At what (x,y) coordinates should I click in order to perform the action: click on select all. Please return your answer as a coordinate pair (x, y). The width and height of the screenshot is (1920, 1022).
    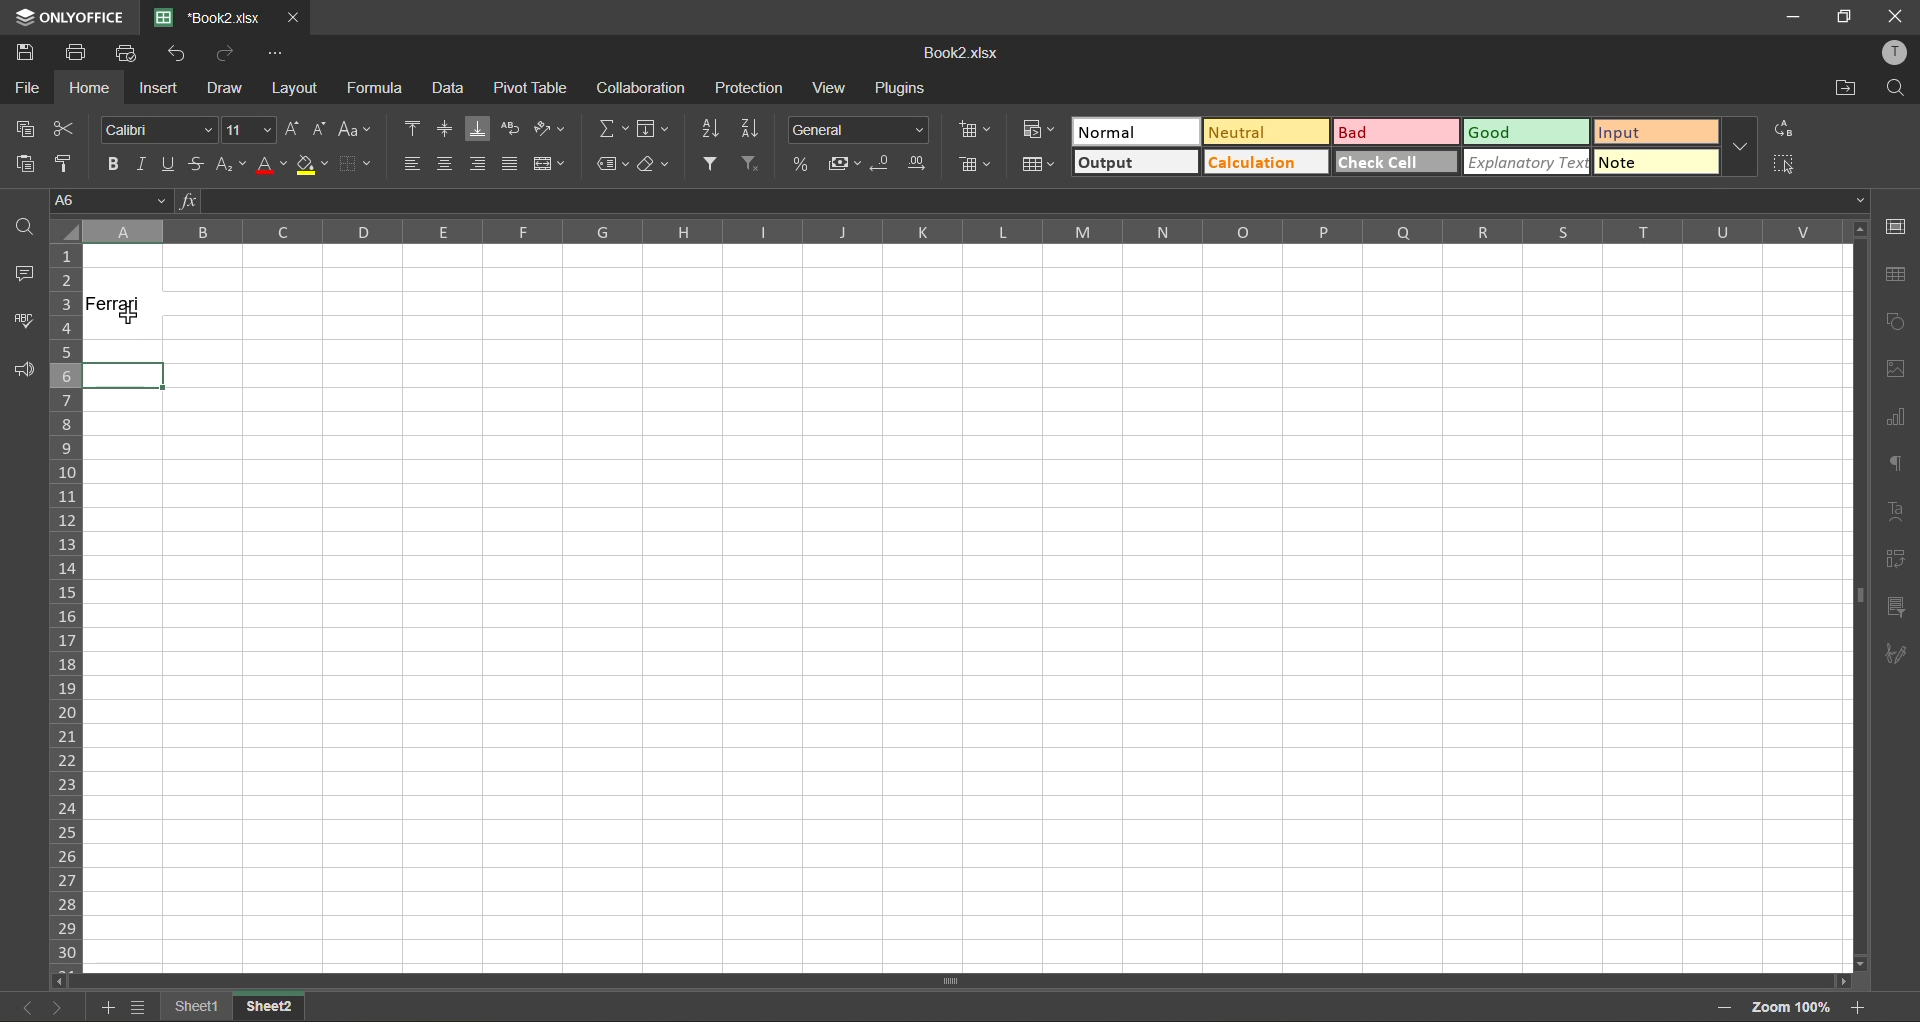
    Looking at the image, I should click on (1788, 164).